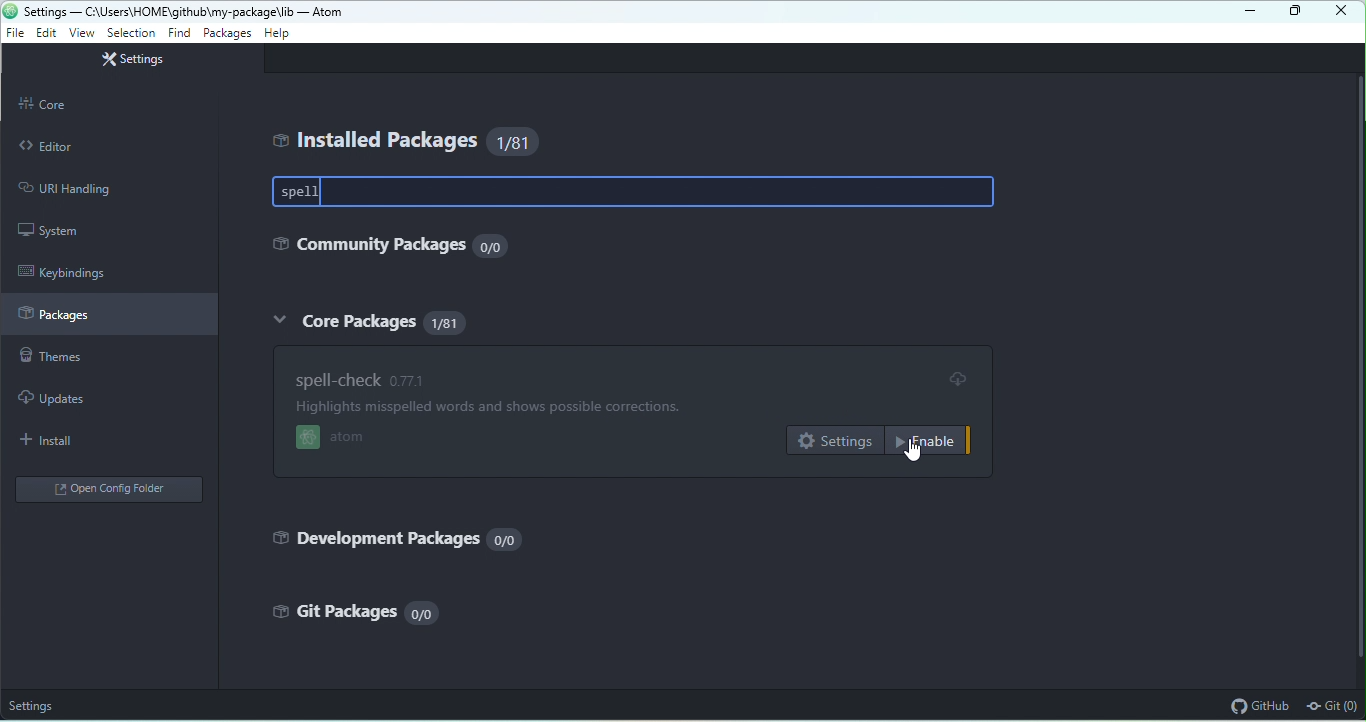 Image resolution: width=1366 pixels, height=722 pixels. I want to click on atom, so click(356, 439).